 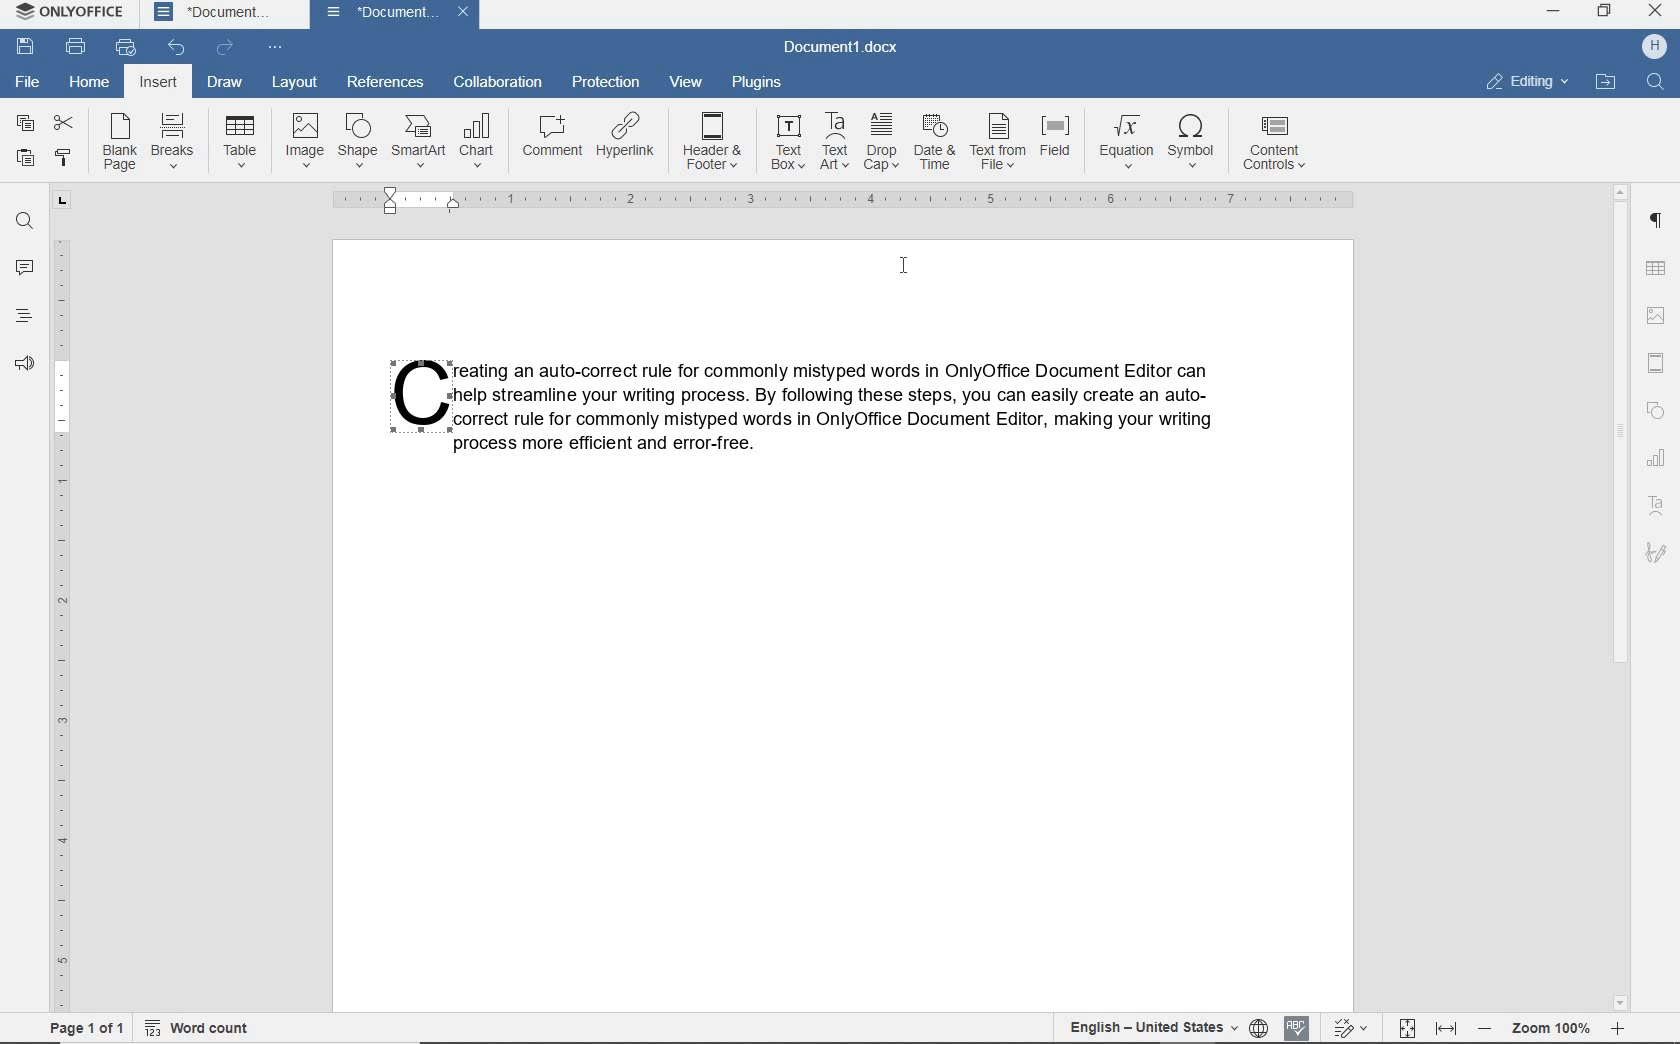 I want to click on drop cap added, so click(x=412, y=397).